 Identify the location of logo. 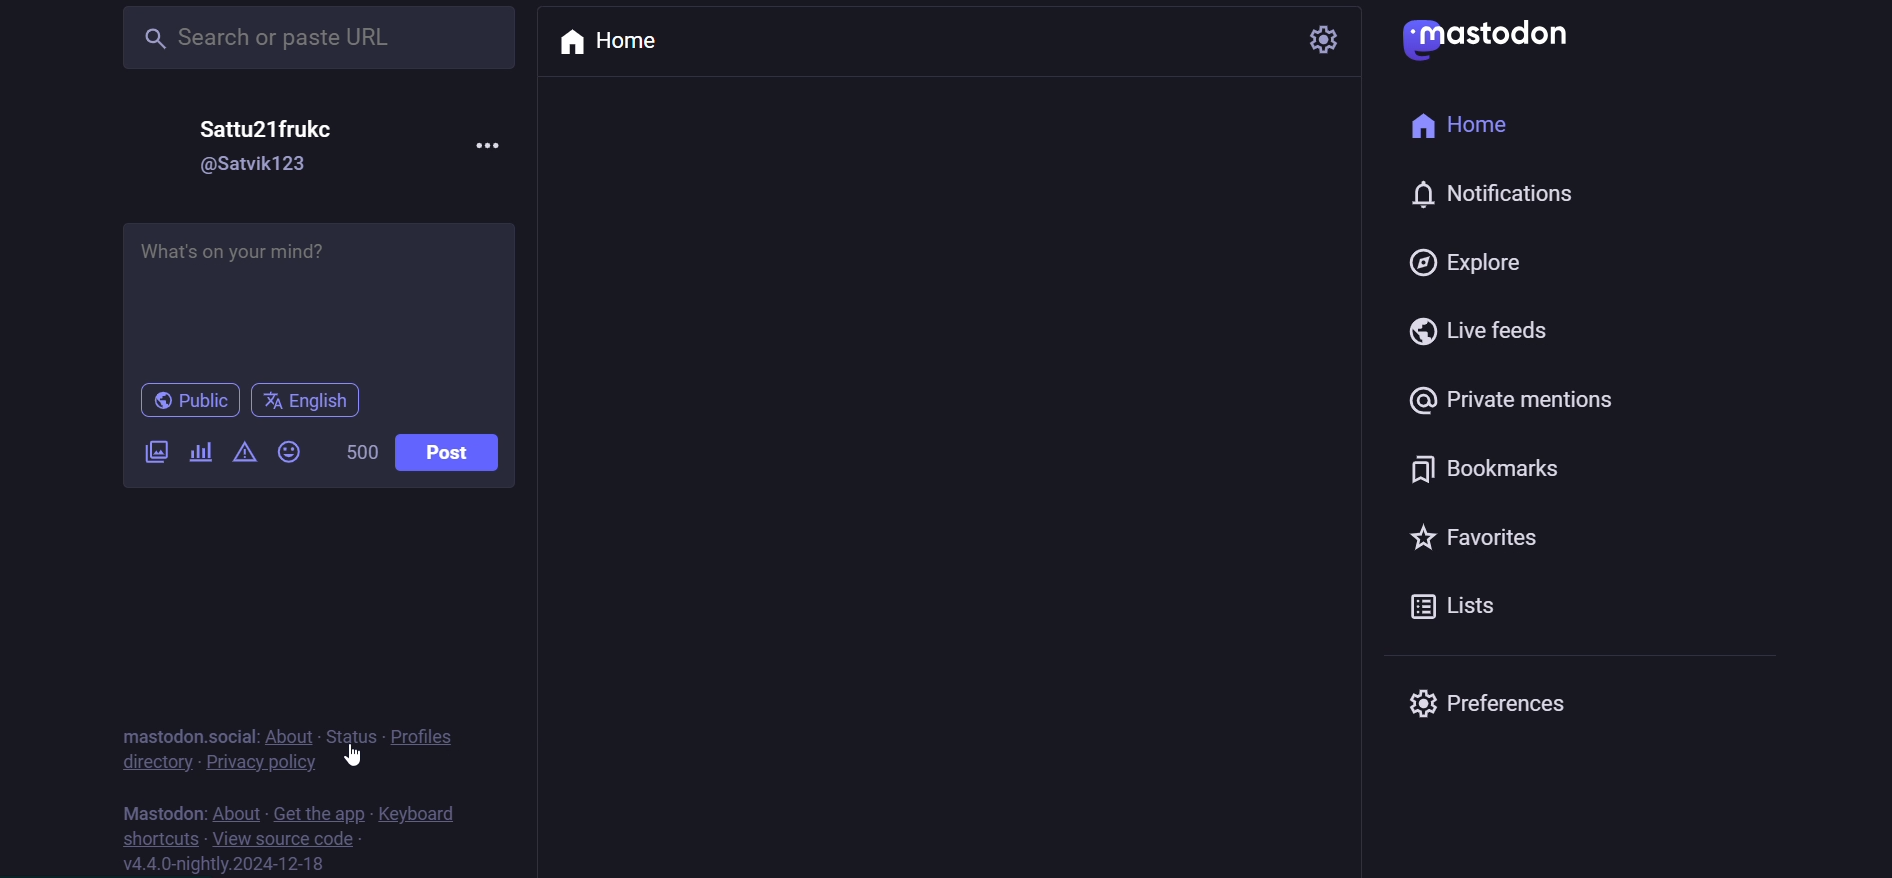
(1488, 40).